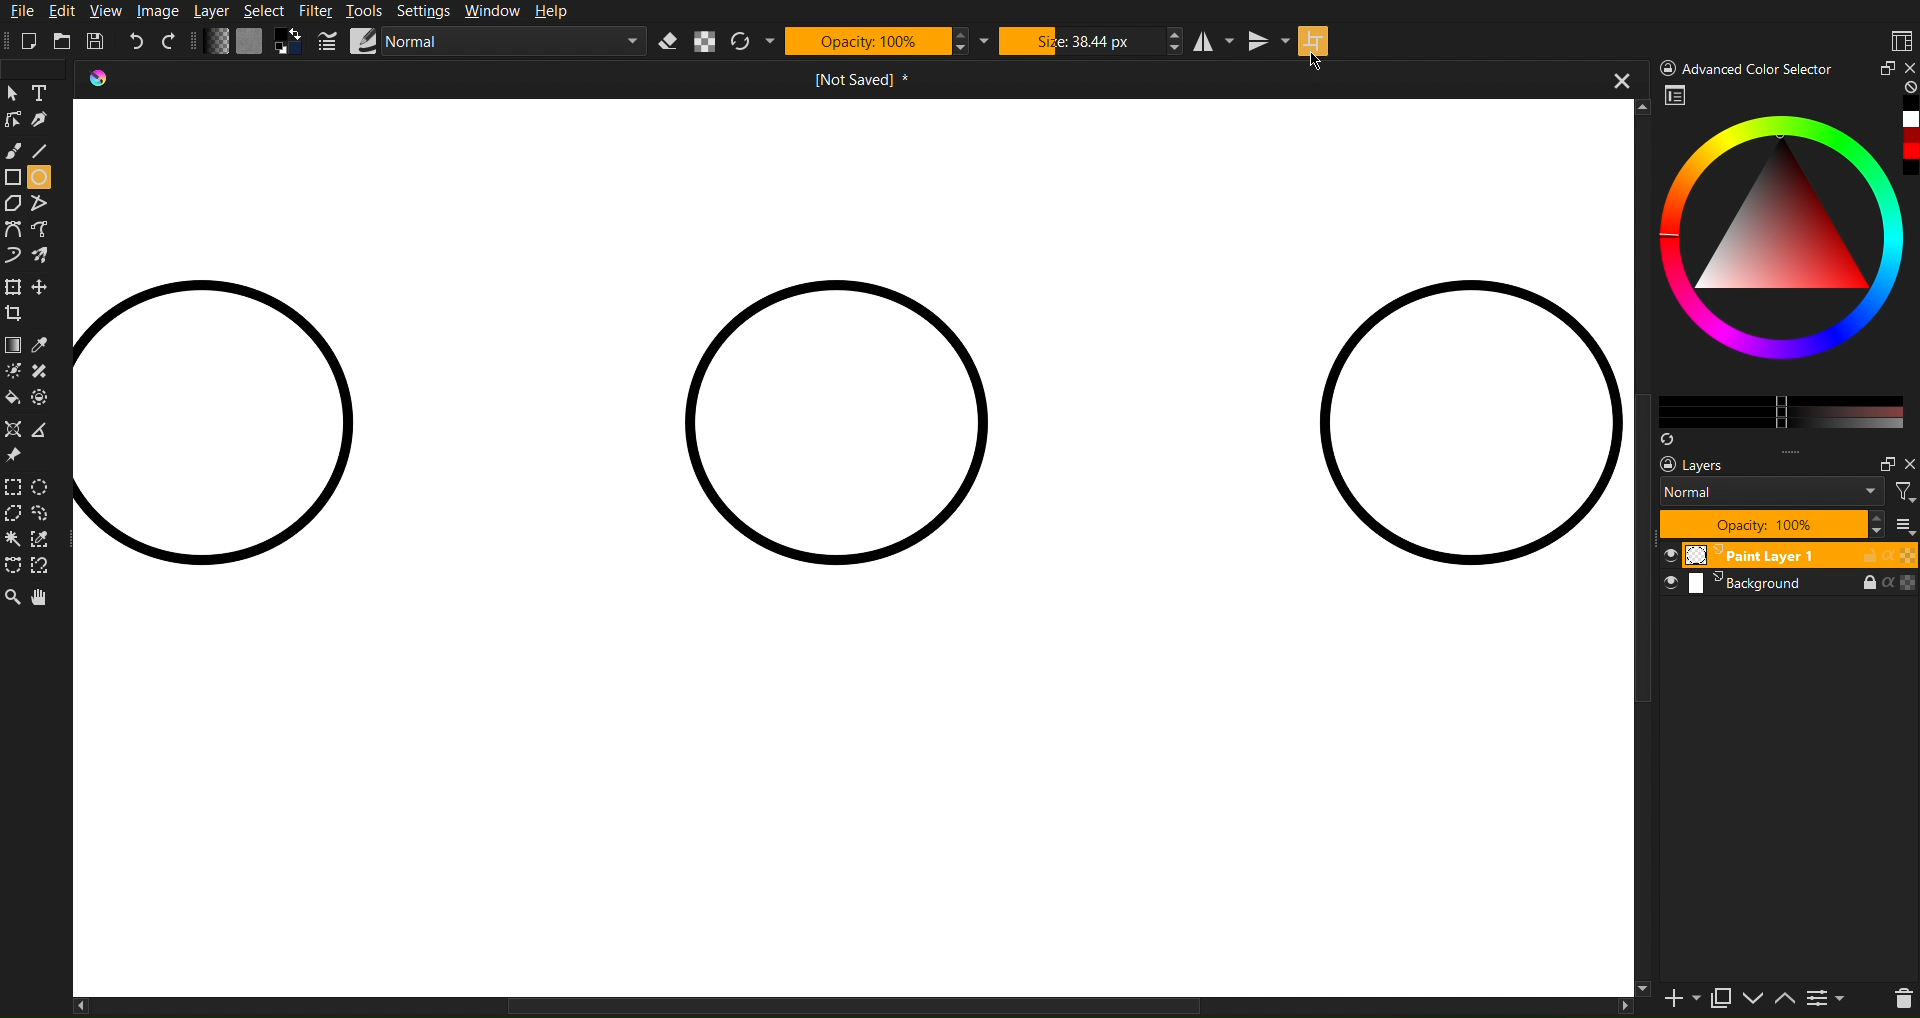 This screenshot has height=1018, width=1920. I want to click on down, so click(1751, 1001).